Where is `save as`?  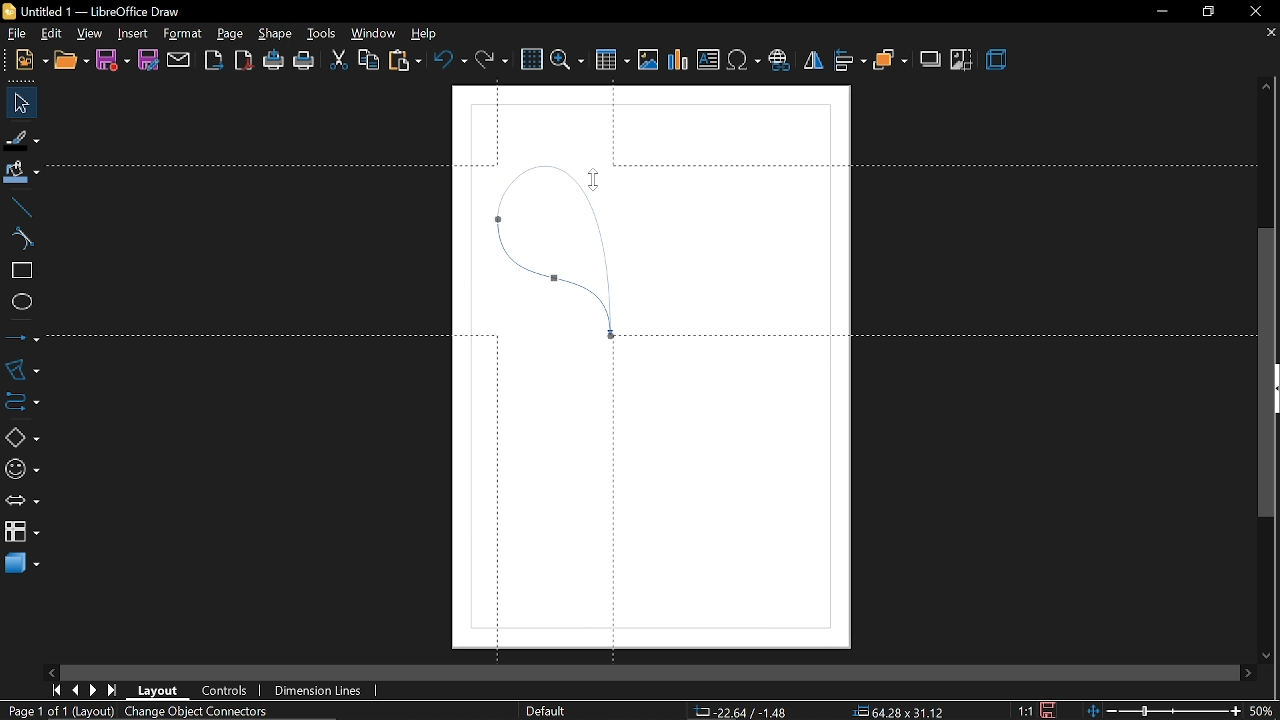
save as is located at coordinates (147, 60).